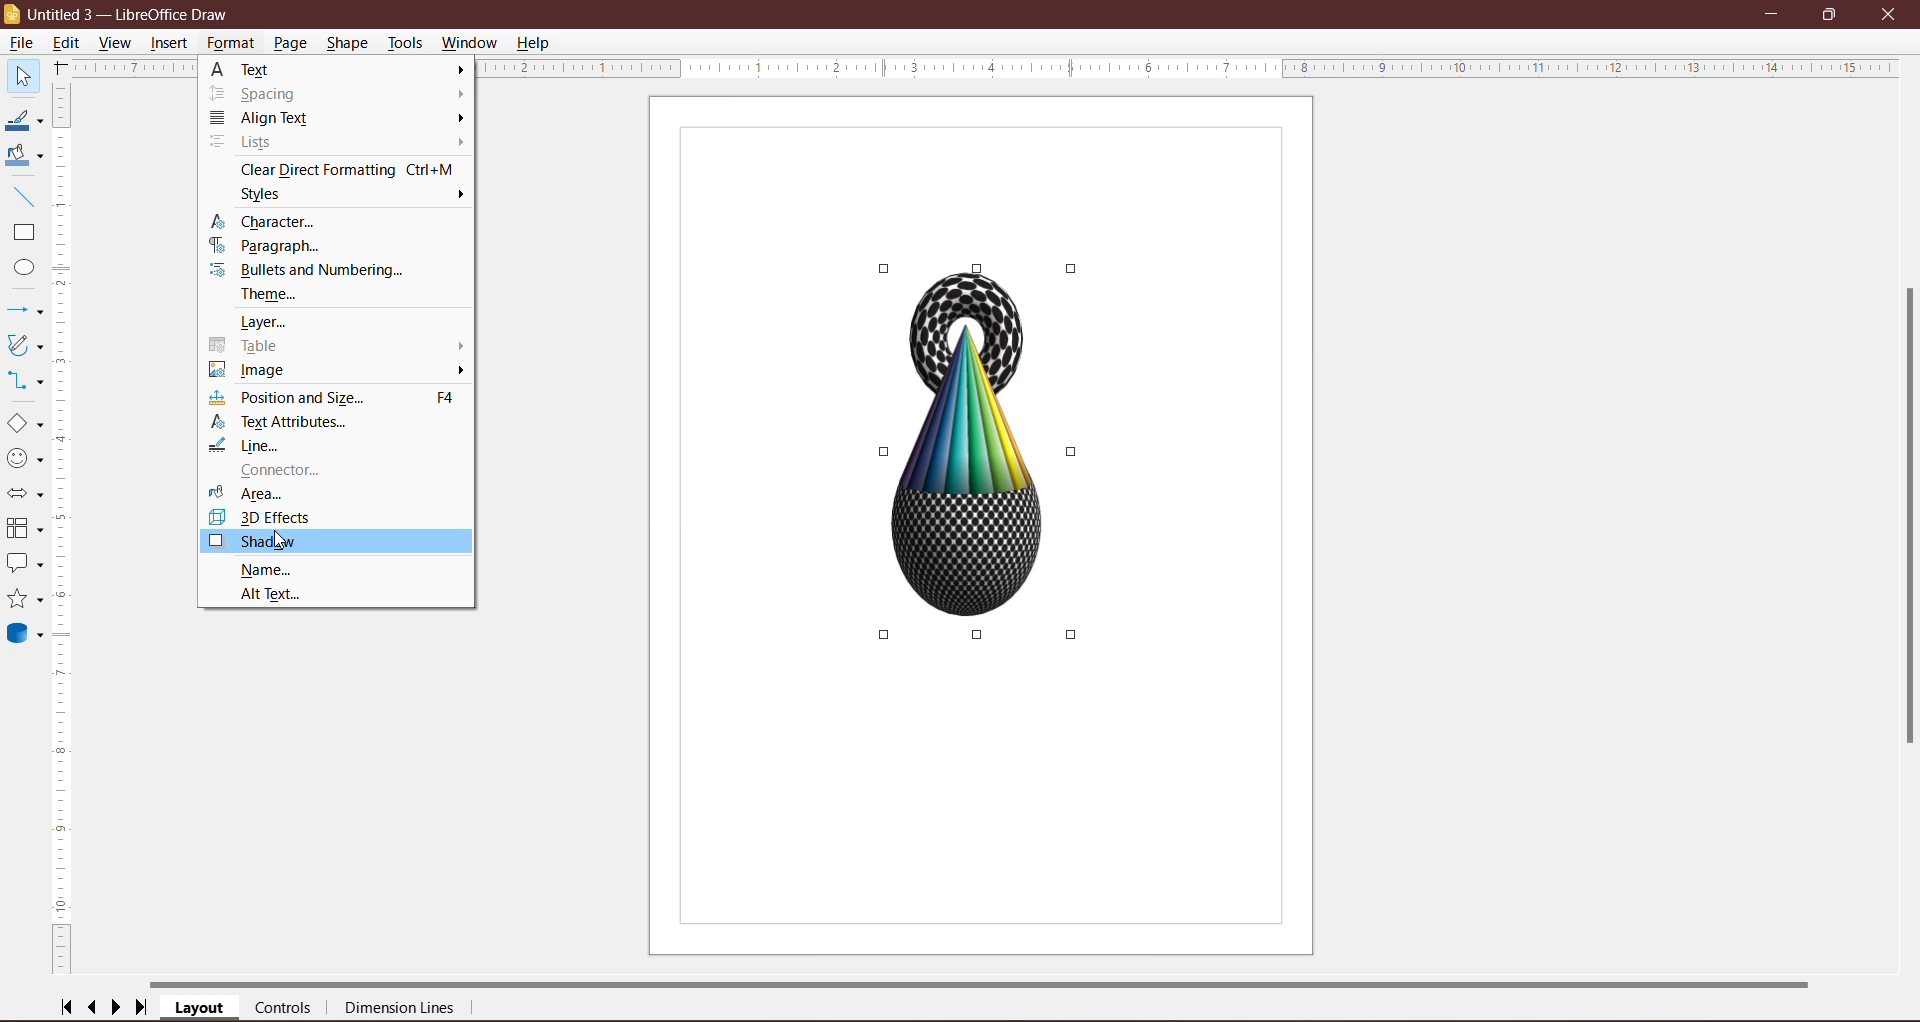 This screenshot has height=1022, width=1920. I want to click on selected grouped object, so click(981, 455).